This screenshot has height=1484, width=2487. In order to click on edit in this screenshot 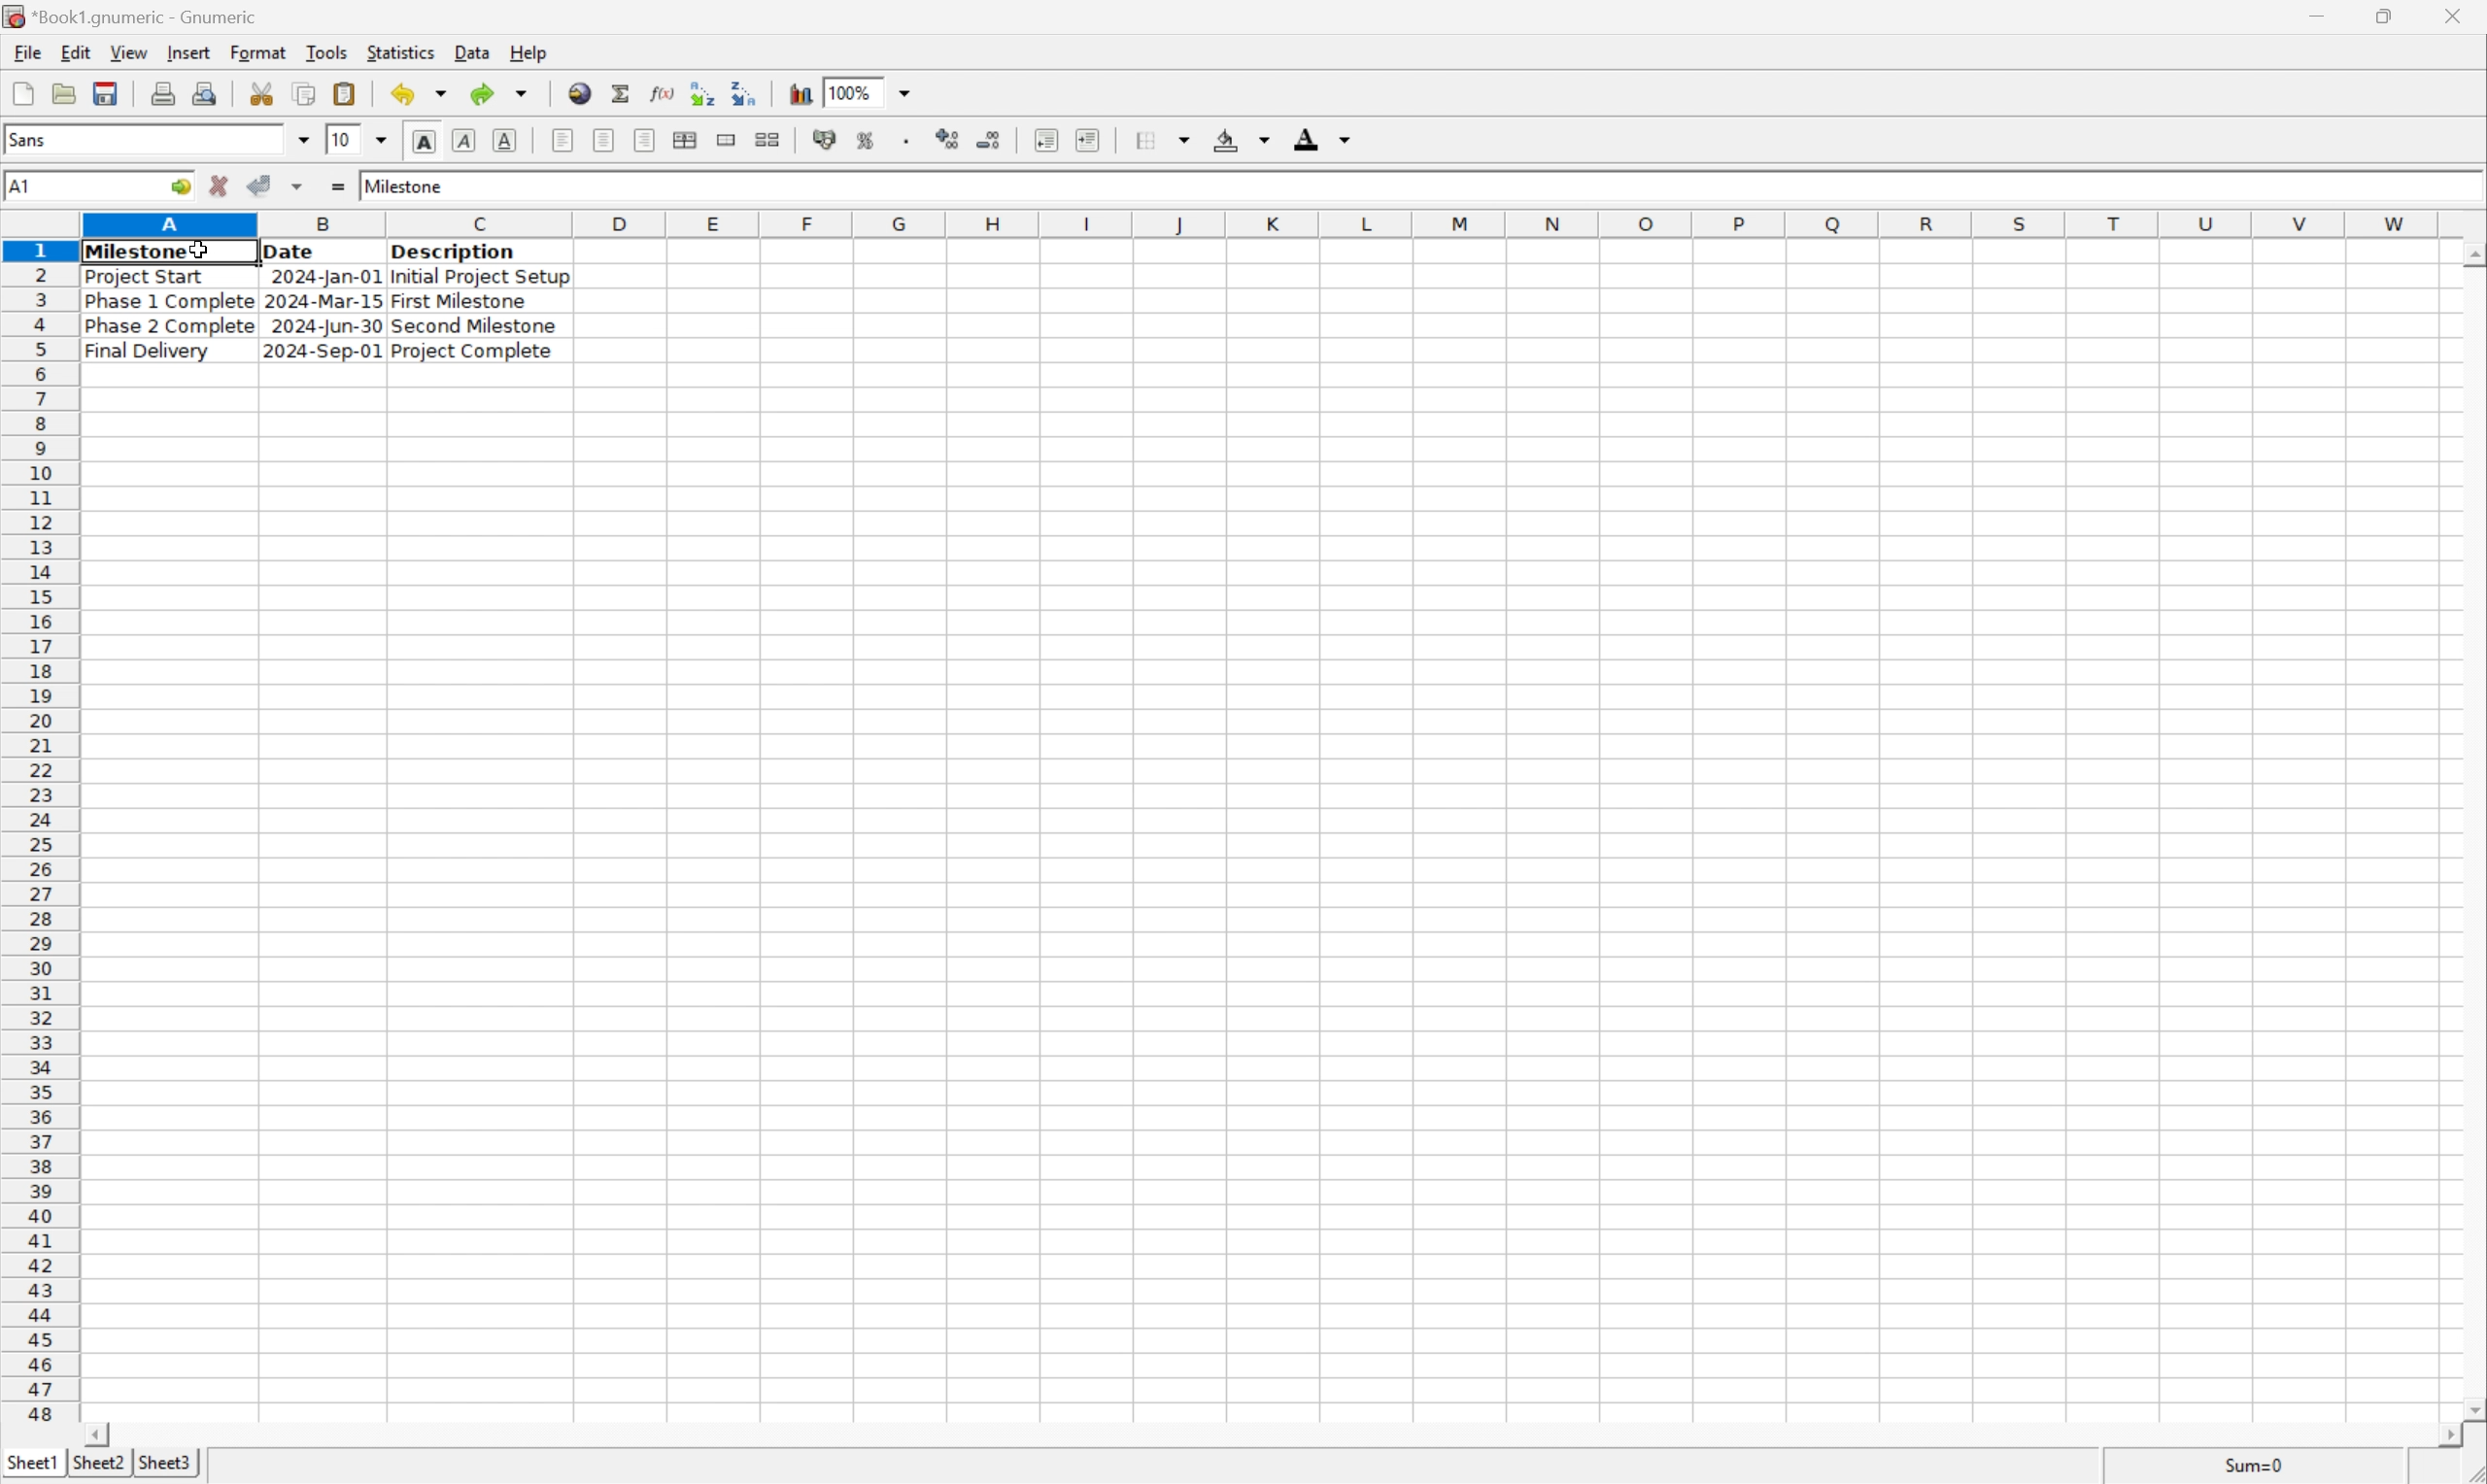, I will do `click(78, 52)`.